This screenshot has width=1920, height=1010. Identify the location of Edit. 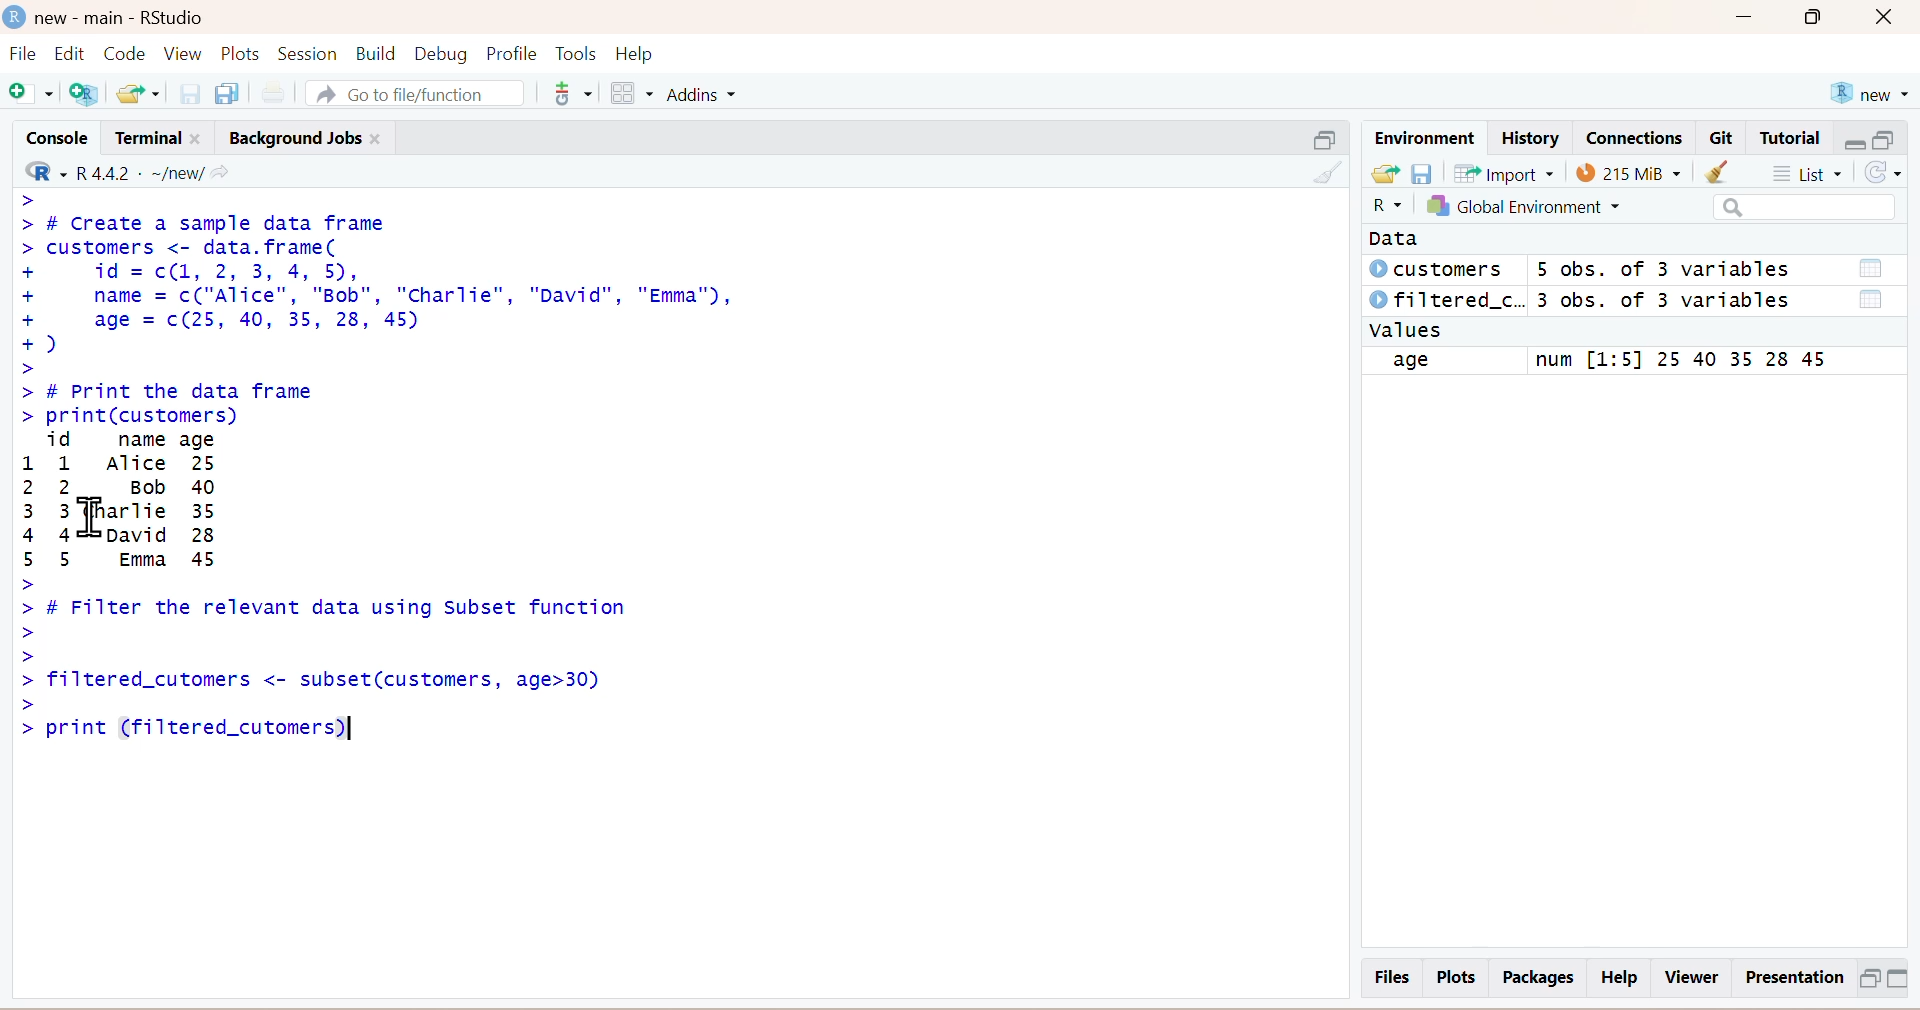
(73, 53).